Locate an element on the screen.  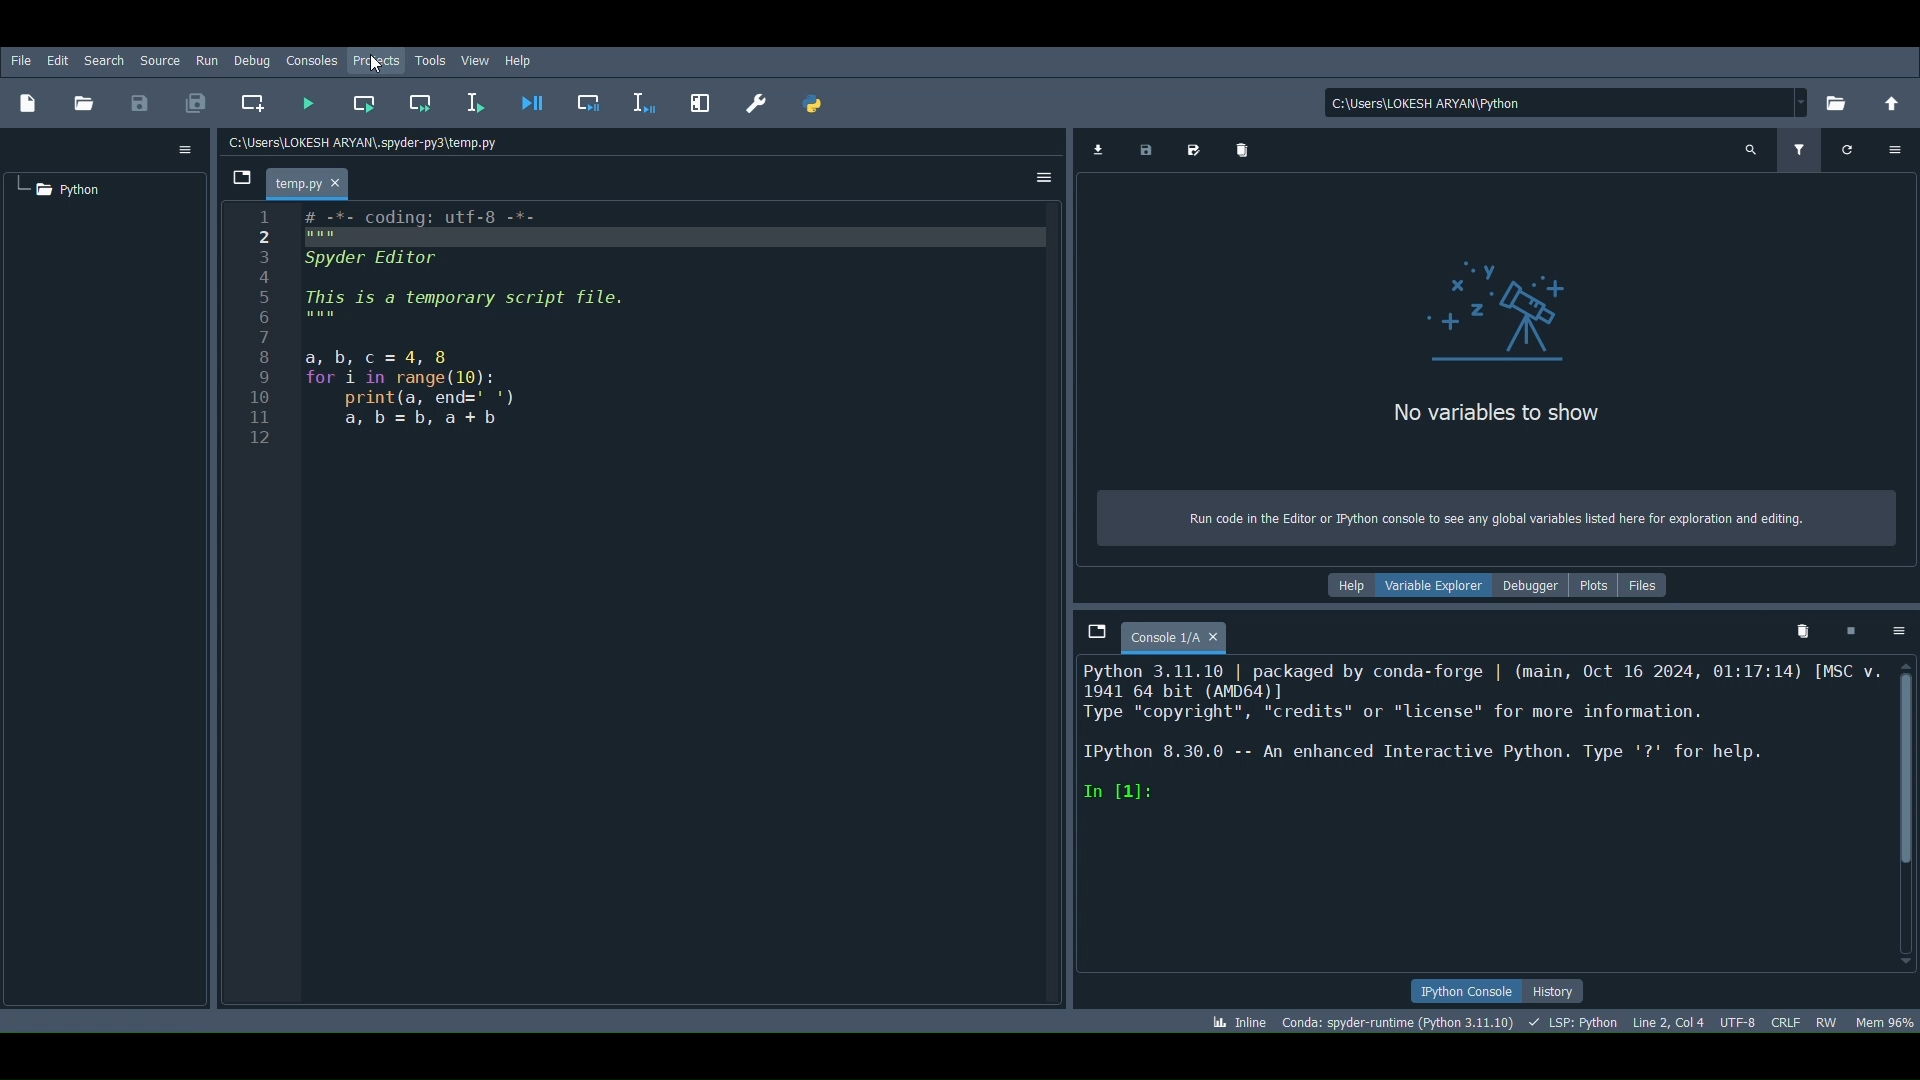
Debug cell is located at coordinates (595, 101).